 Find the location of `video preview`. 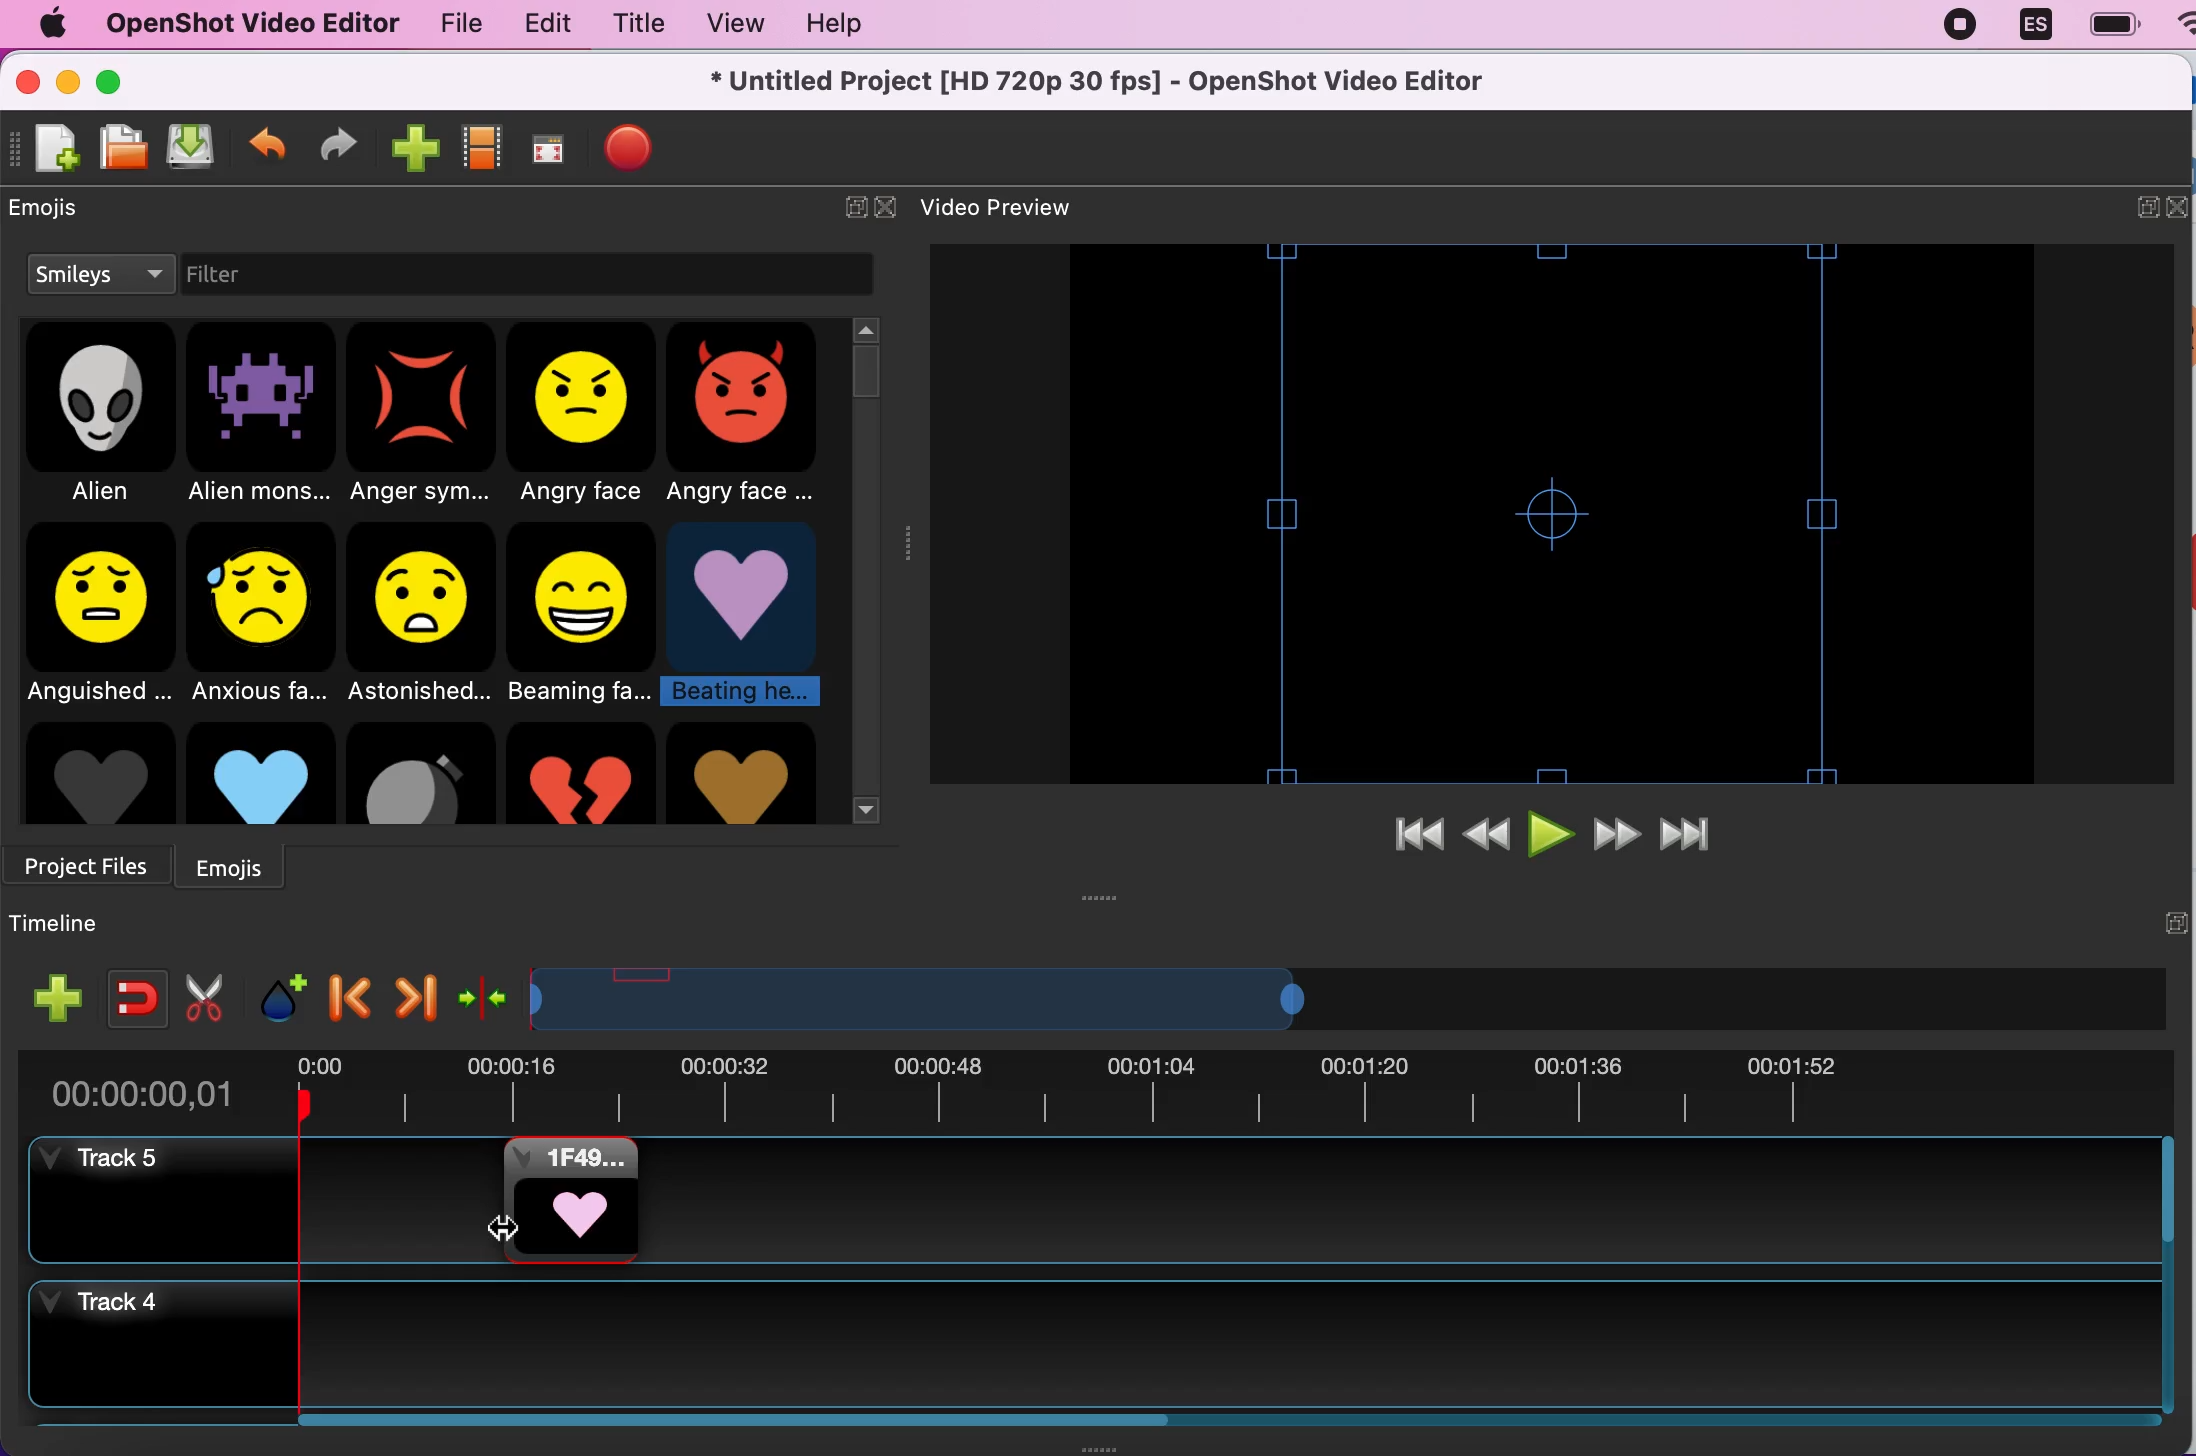

video preview is located at coordinates (1025, 206).